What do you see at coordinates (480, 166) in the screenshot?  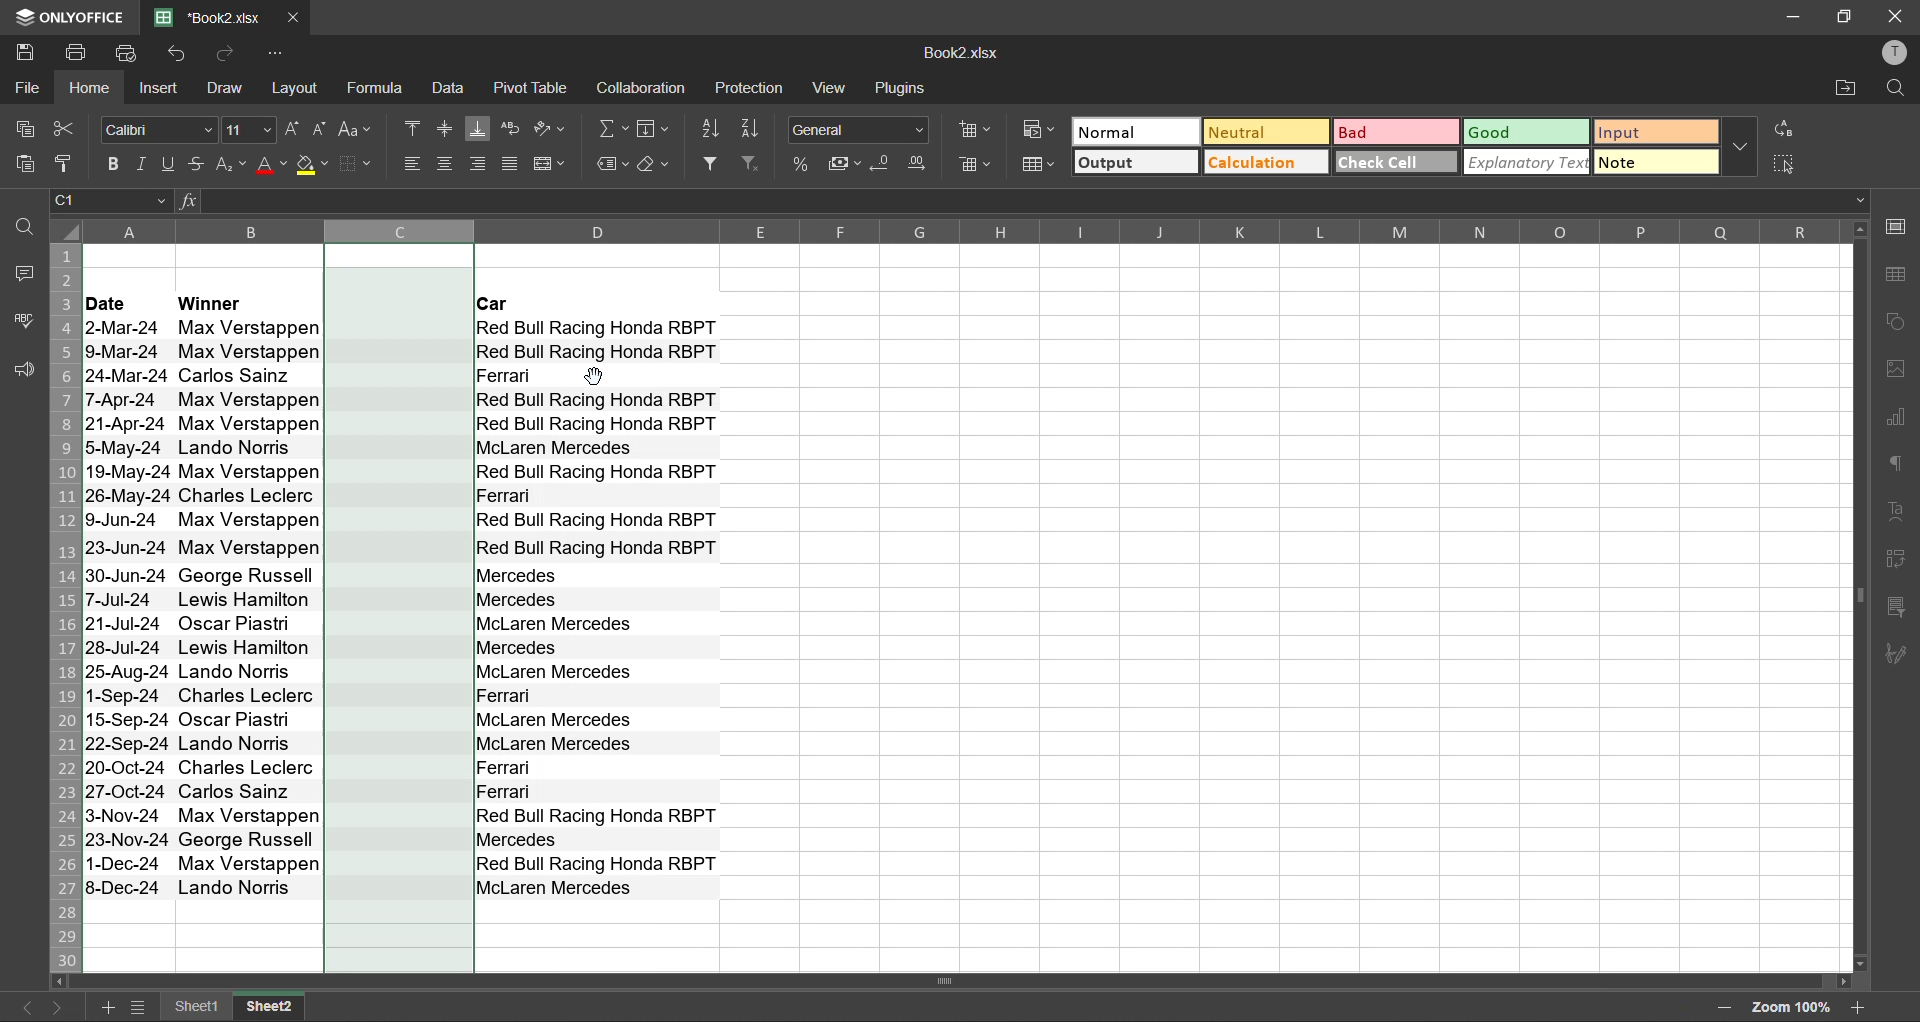 I see `align right` at bounding box center [480, 166].